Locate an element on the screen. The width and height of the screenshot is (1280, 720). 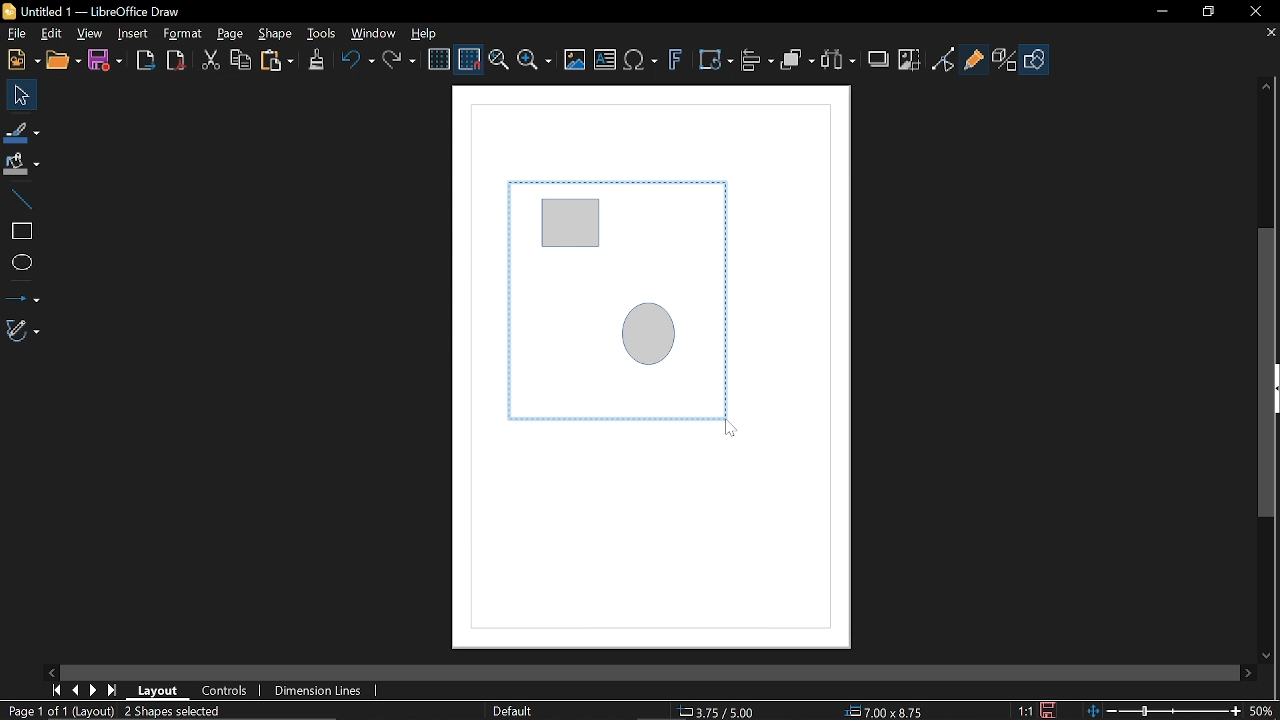
File is located at coordinates (18, 33).